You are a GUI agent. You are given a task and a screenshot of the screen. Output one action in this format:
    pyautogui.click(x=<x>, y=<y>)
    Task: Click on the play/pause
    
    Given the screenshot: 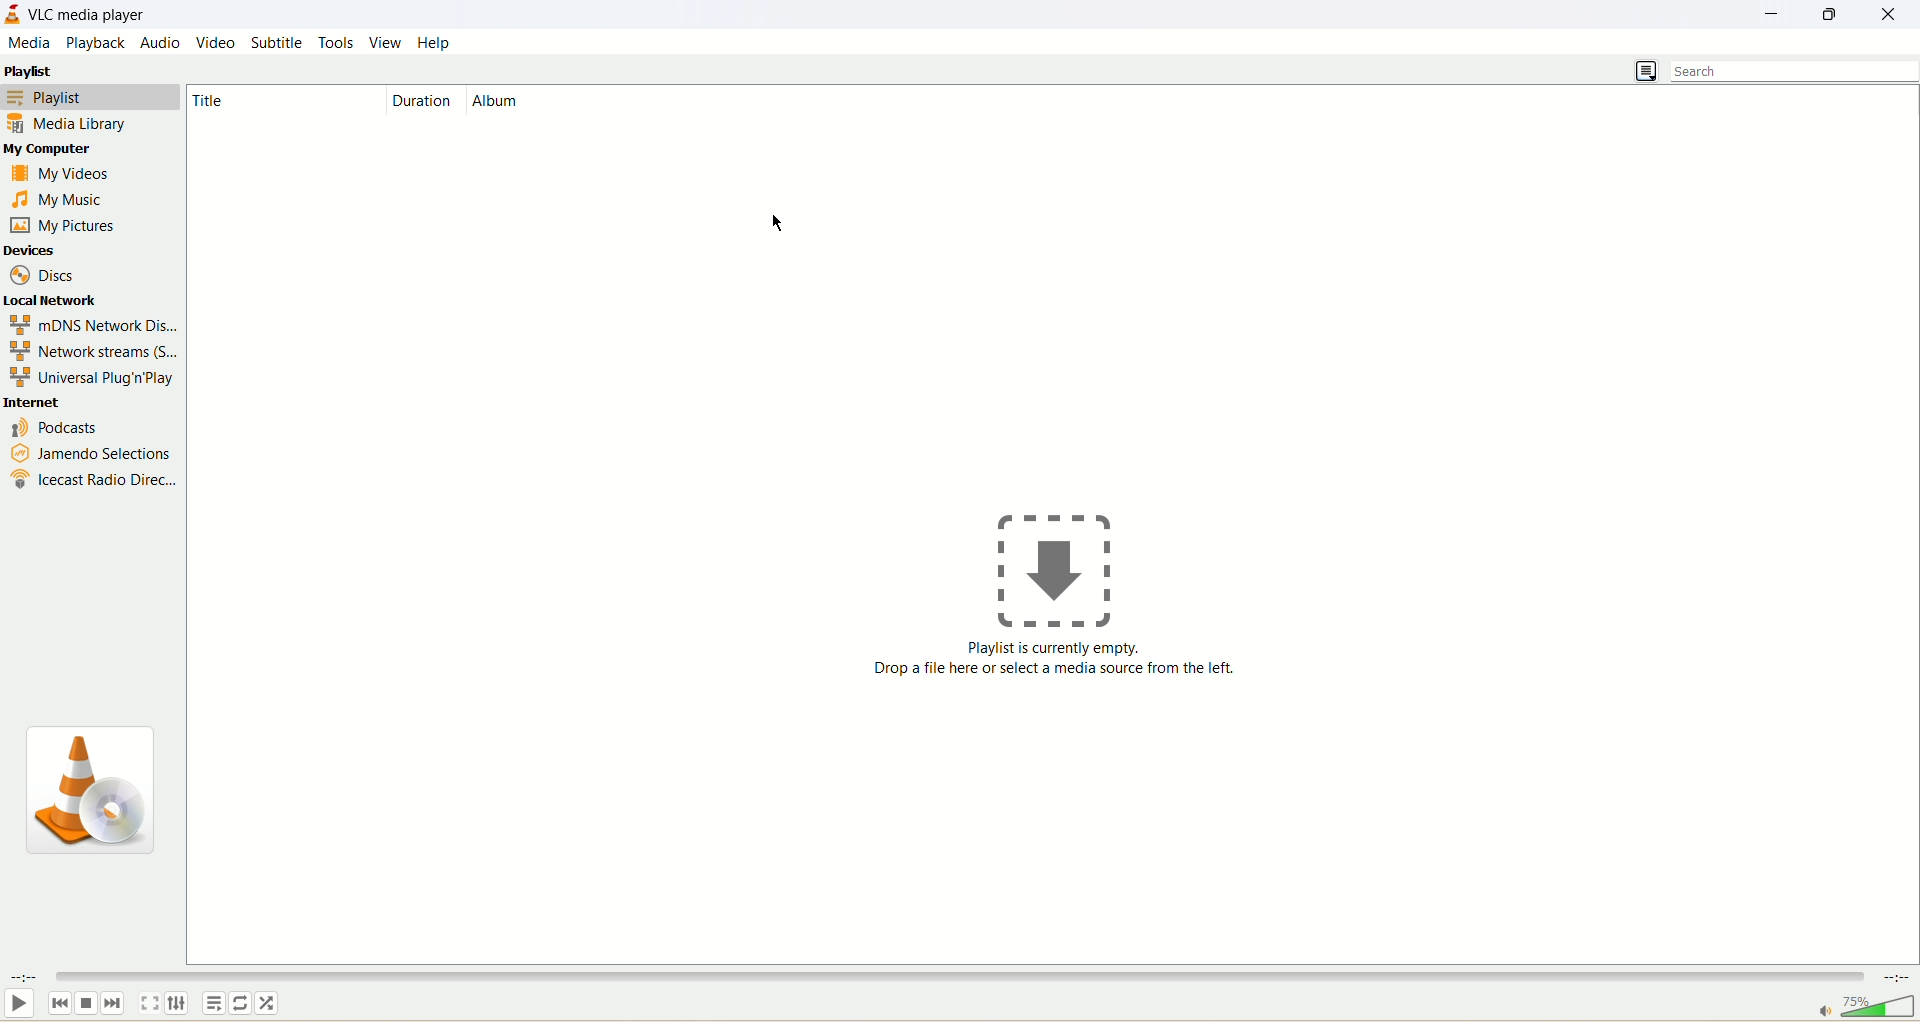 What is the action you would take?
    pyautogui.click(x=20, y=1004)
    